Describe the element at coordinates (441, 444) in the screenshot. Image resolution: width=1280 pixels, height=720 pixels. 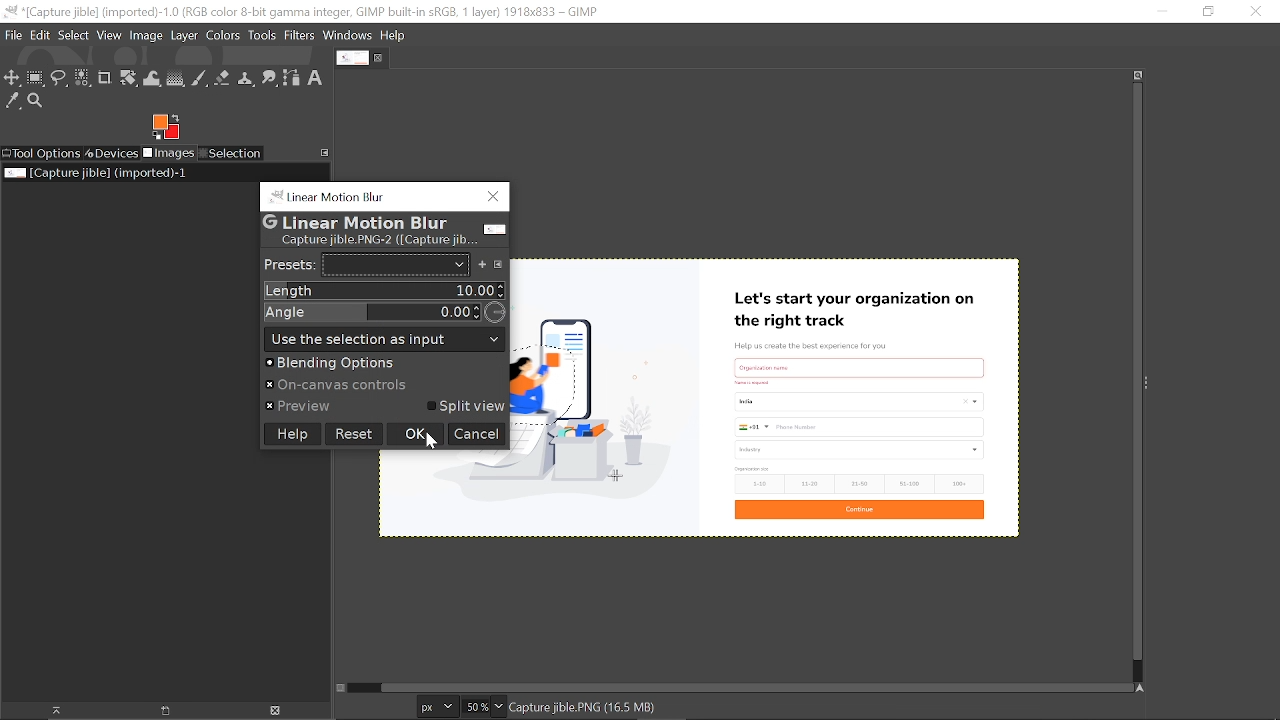
I see `Cursor here` at that location.